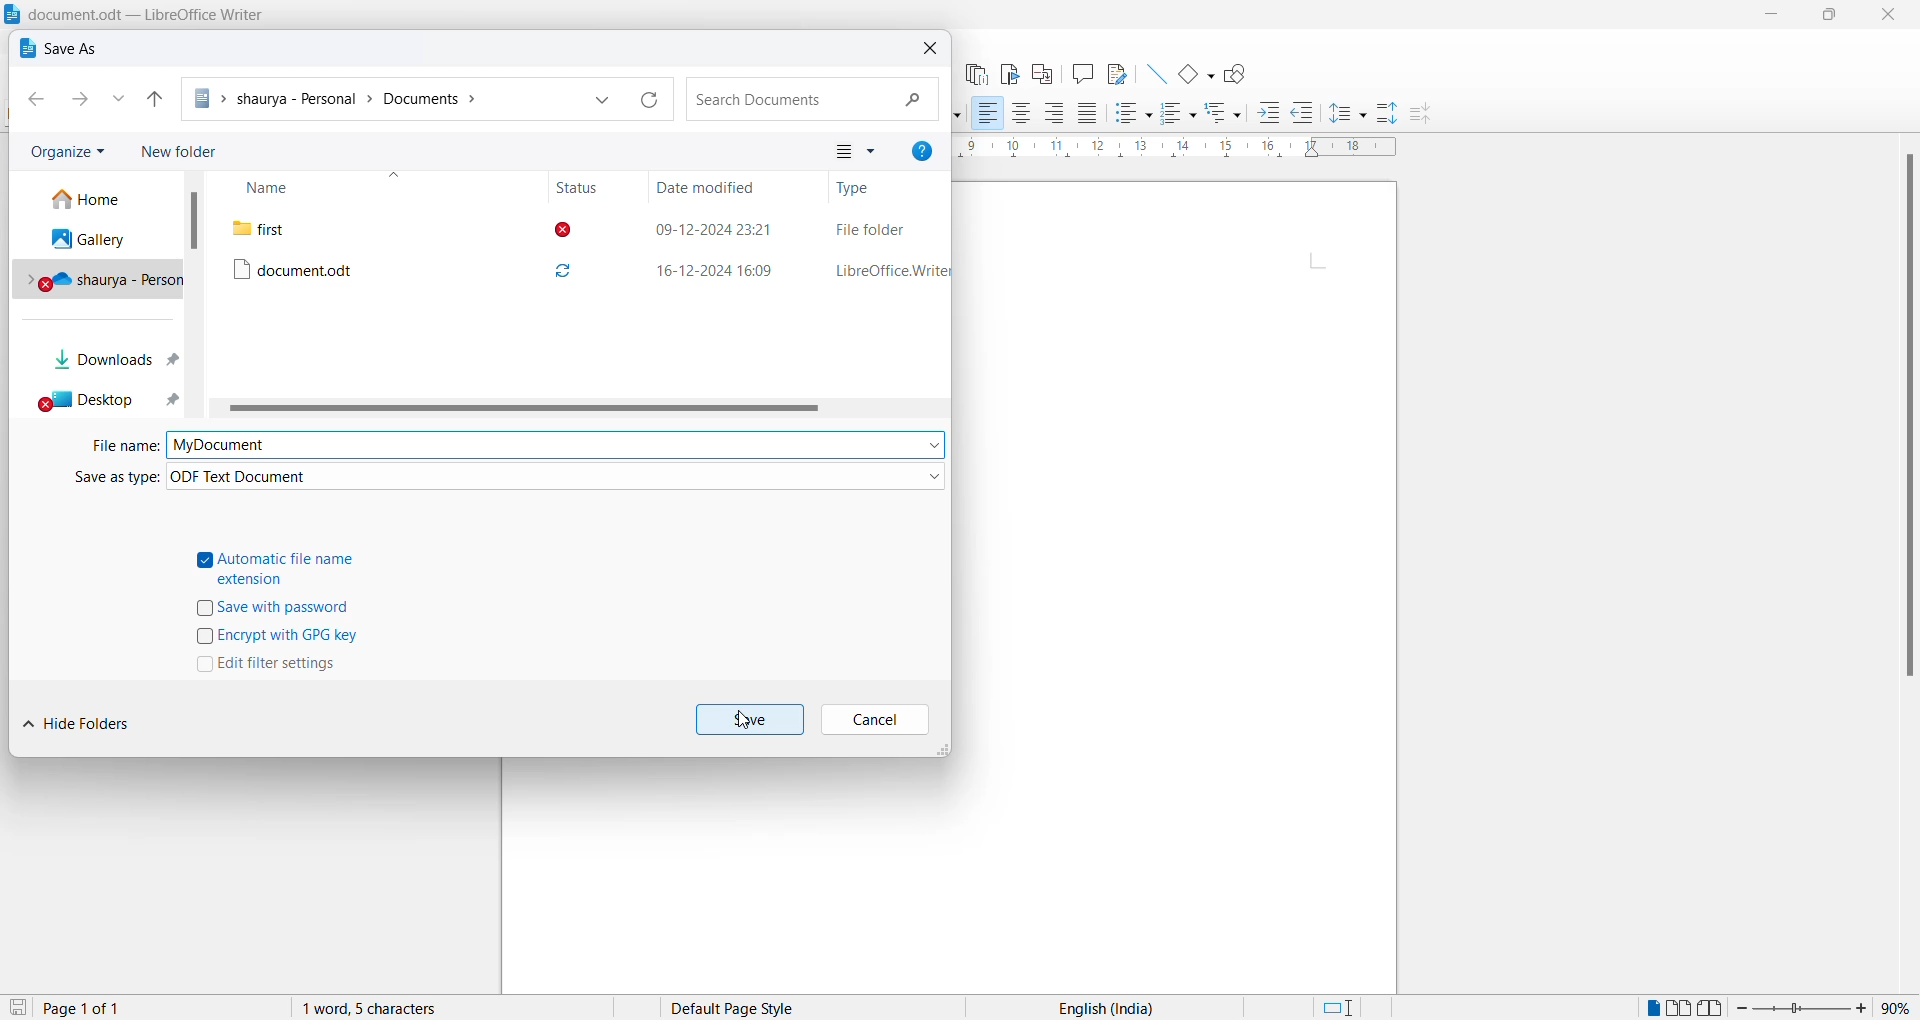 This screenshot has width=1920, height=1020. I want to click on page 1 of 1, so click(82, 1009).